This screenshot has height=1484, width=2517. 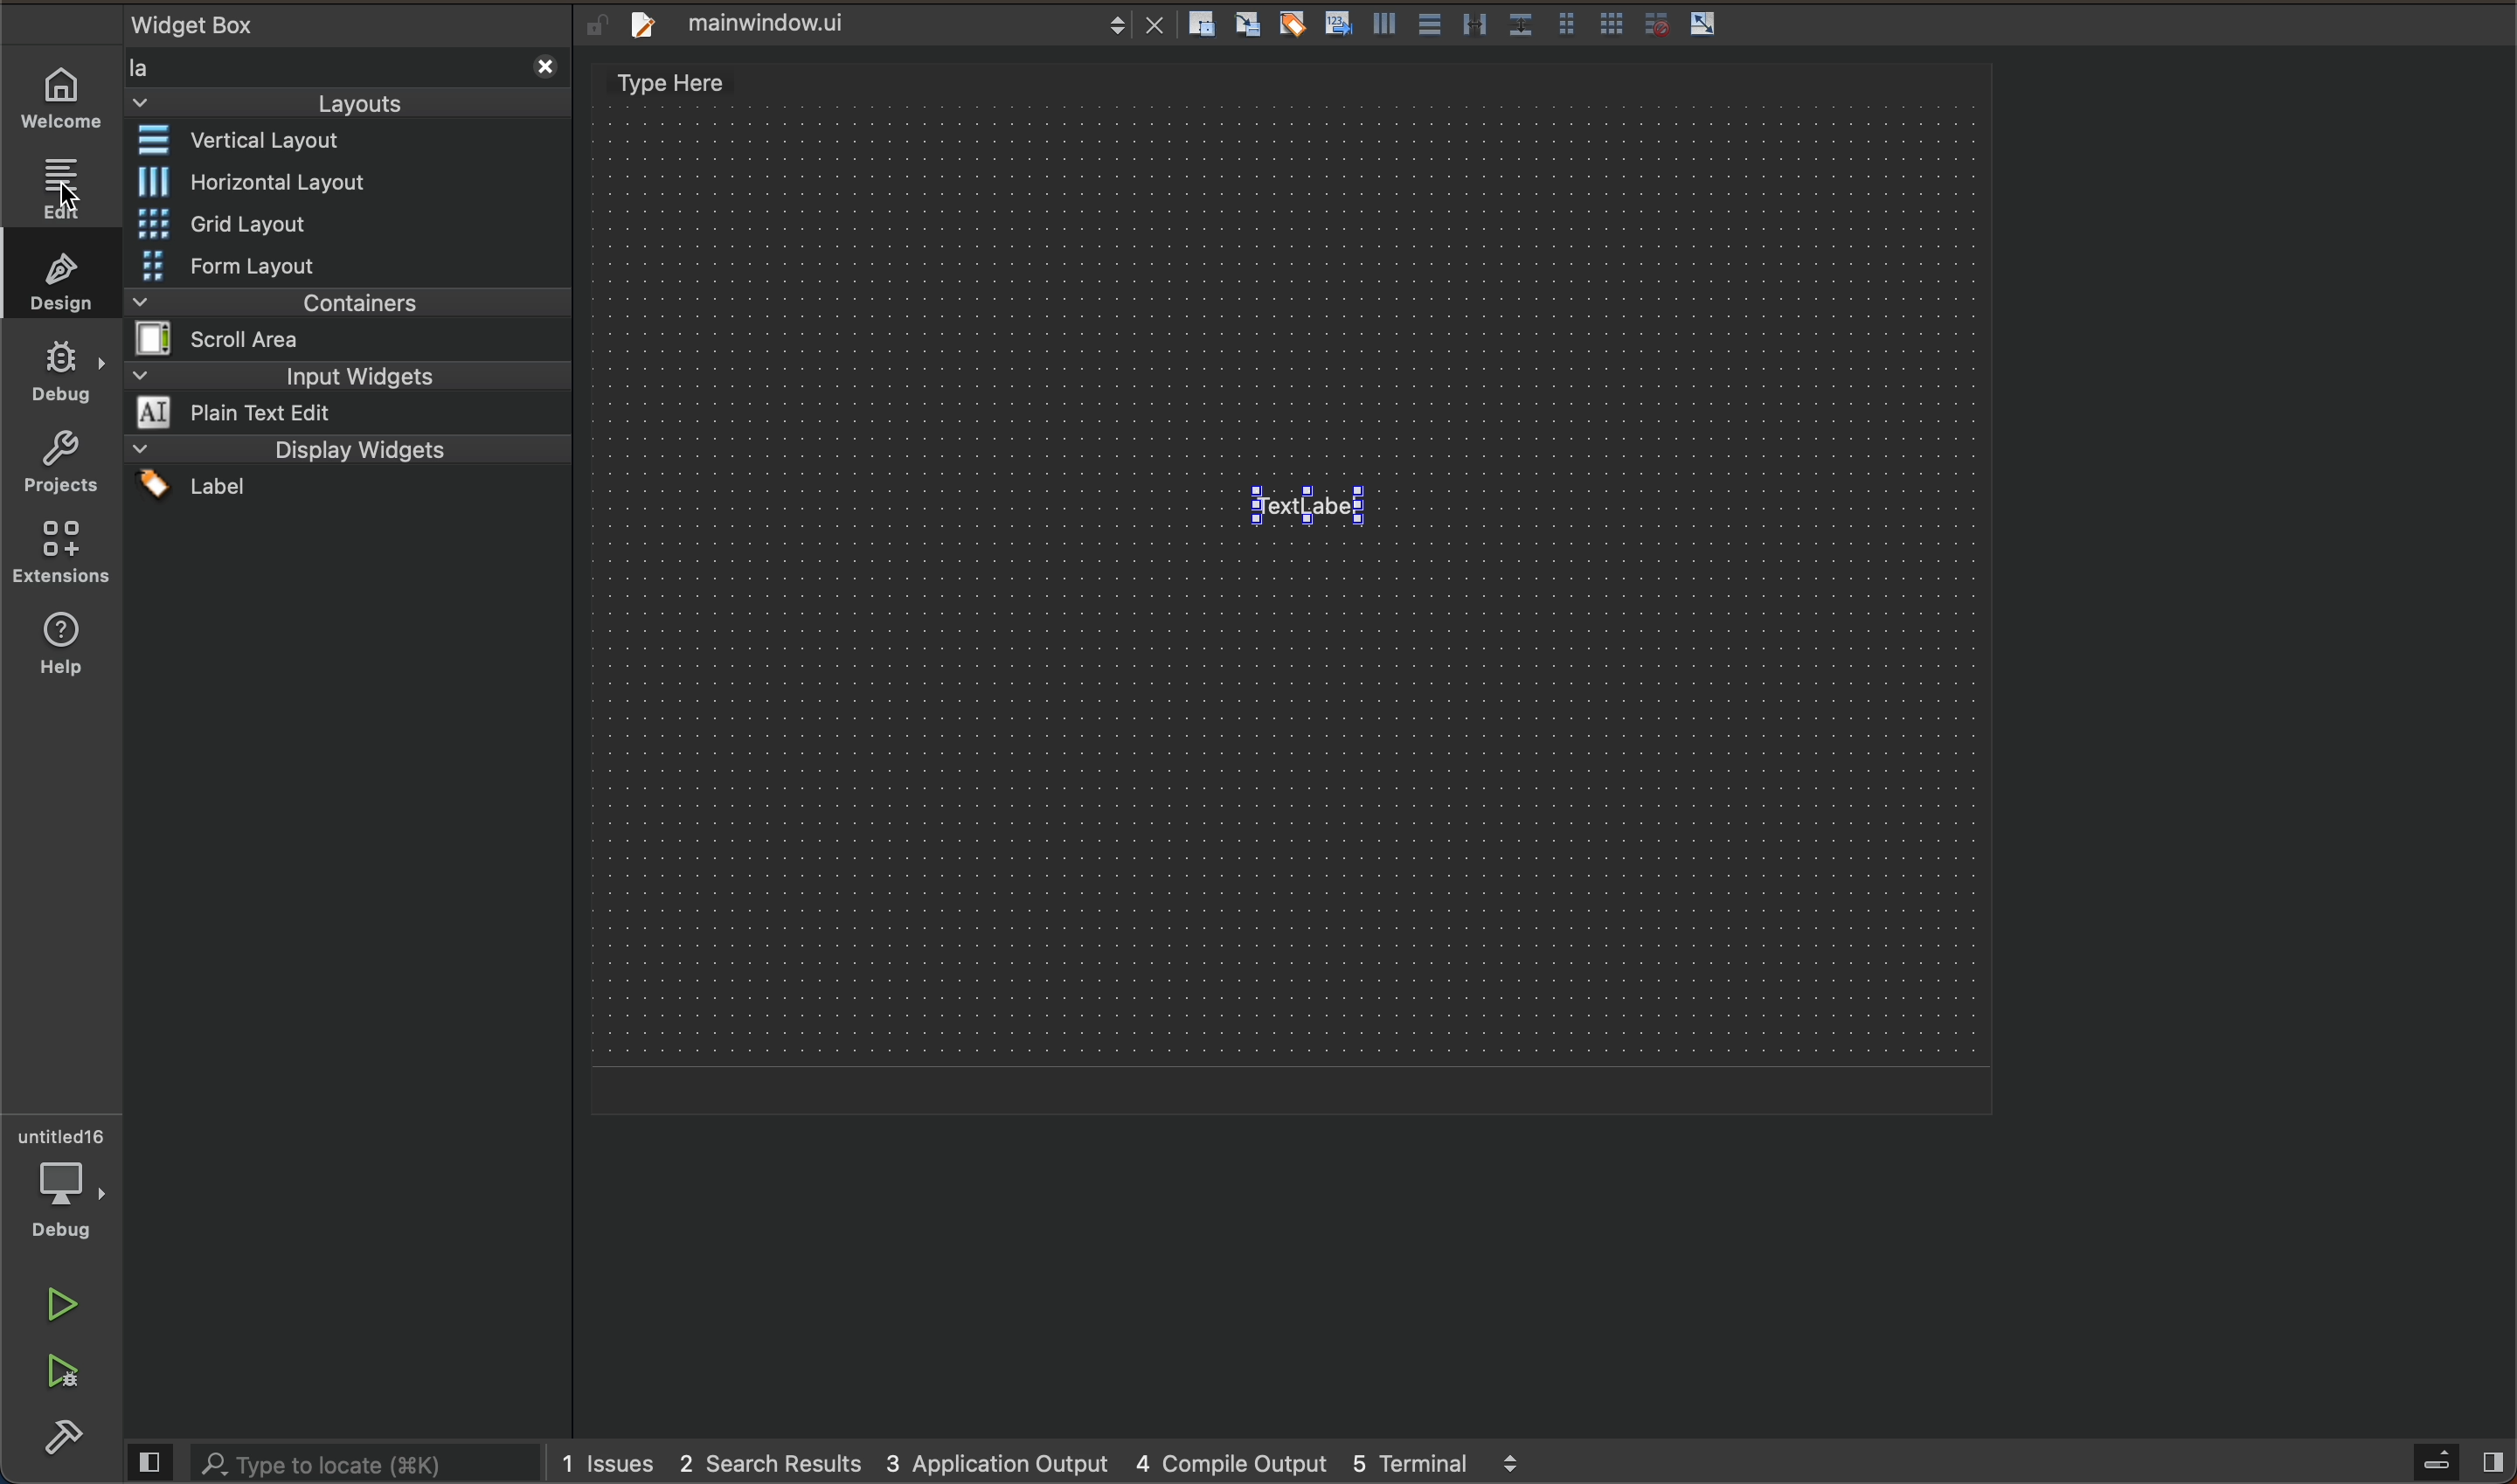 What do you see at coordinates (263, 184) in the screenshot?
I see `horizontal layout` at bounding box center [263, 184].